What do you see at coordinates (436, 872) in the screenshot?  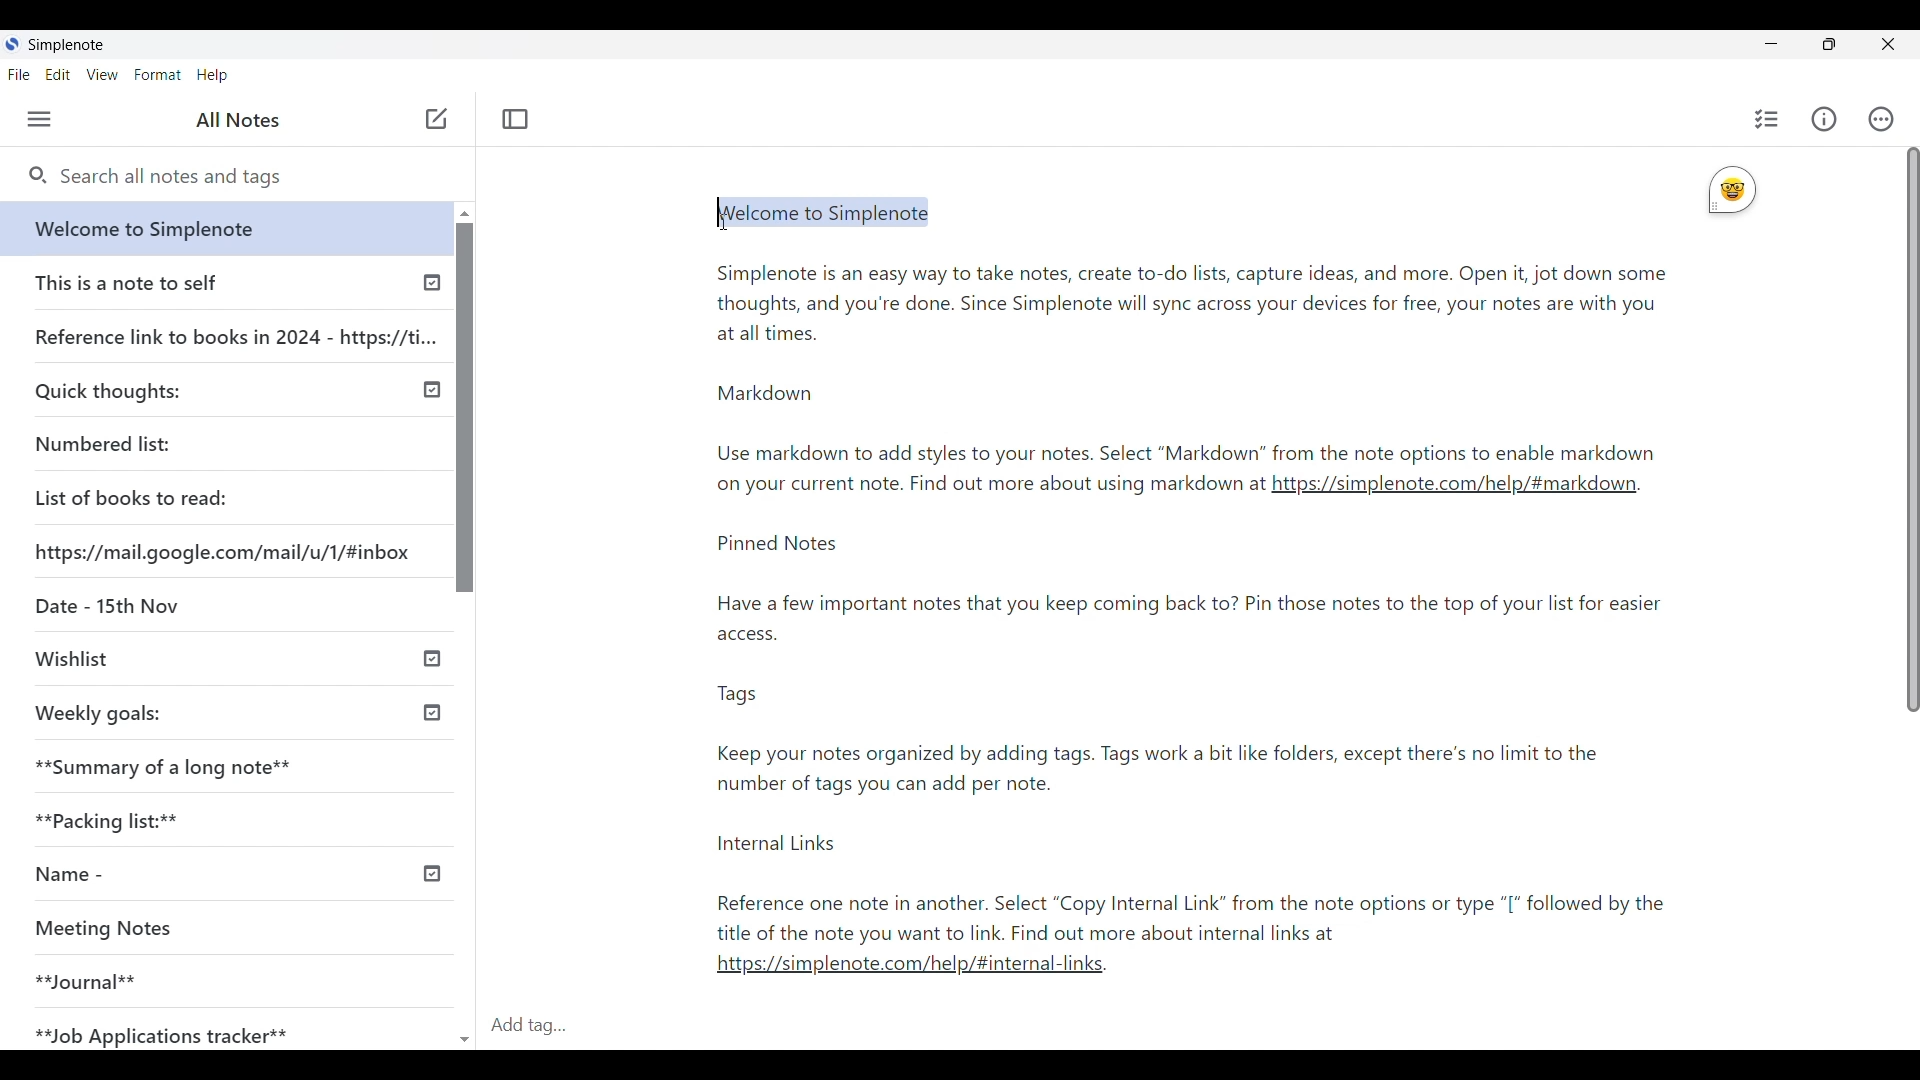 I see `Check icon indicates published notes` at bounding box center [436, 872].